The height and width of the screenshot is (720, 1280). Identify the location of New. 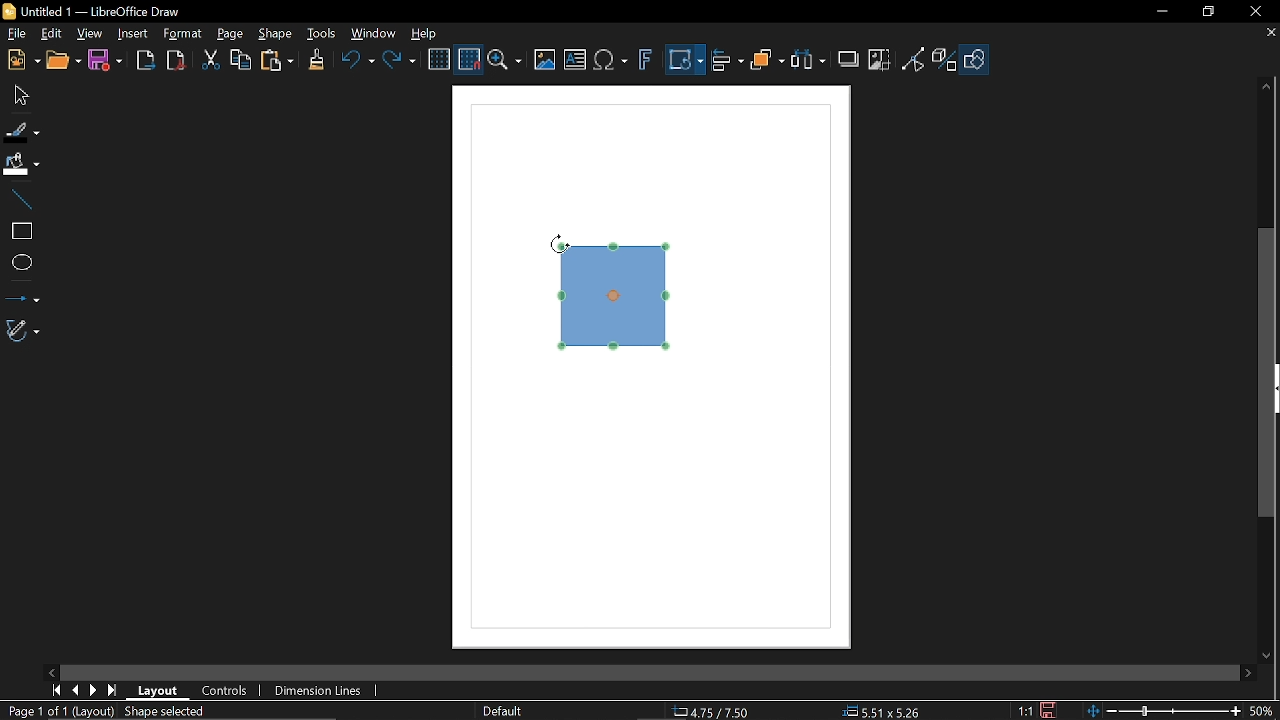
(22, 59).